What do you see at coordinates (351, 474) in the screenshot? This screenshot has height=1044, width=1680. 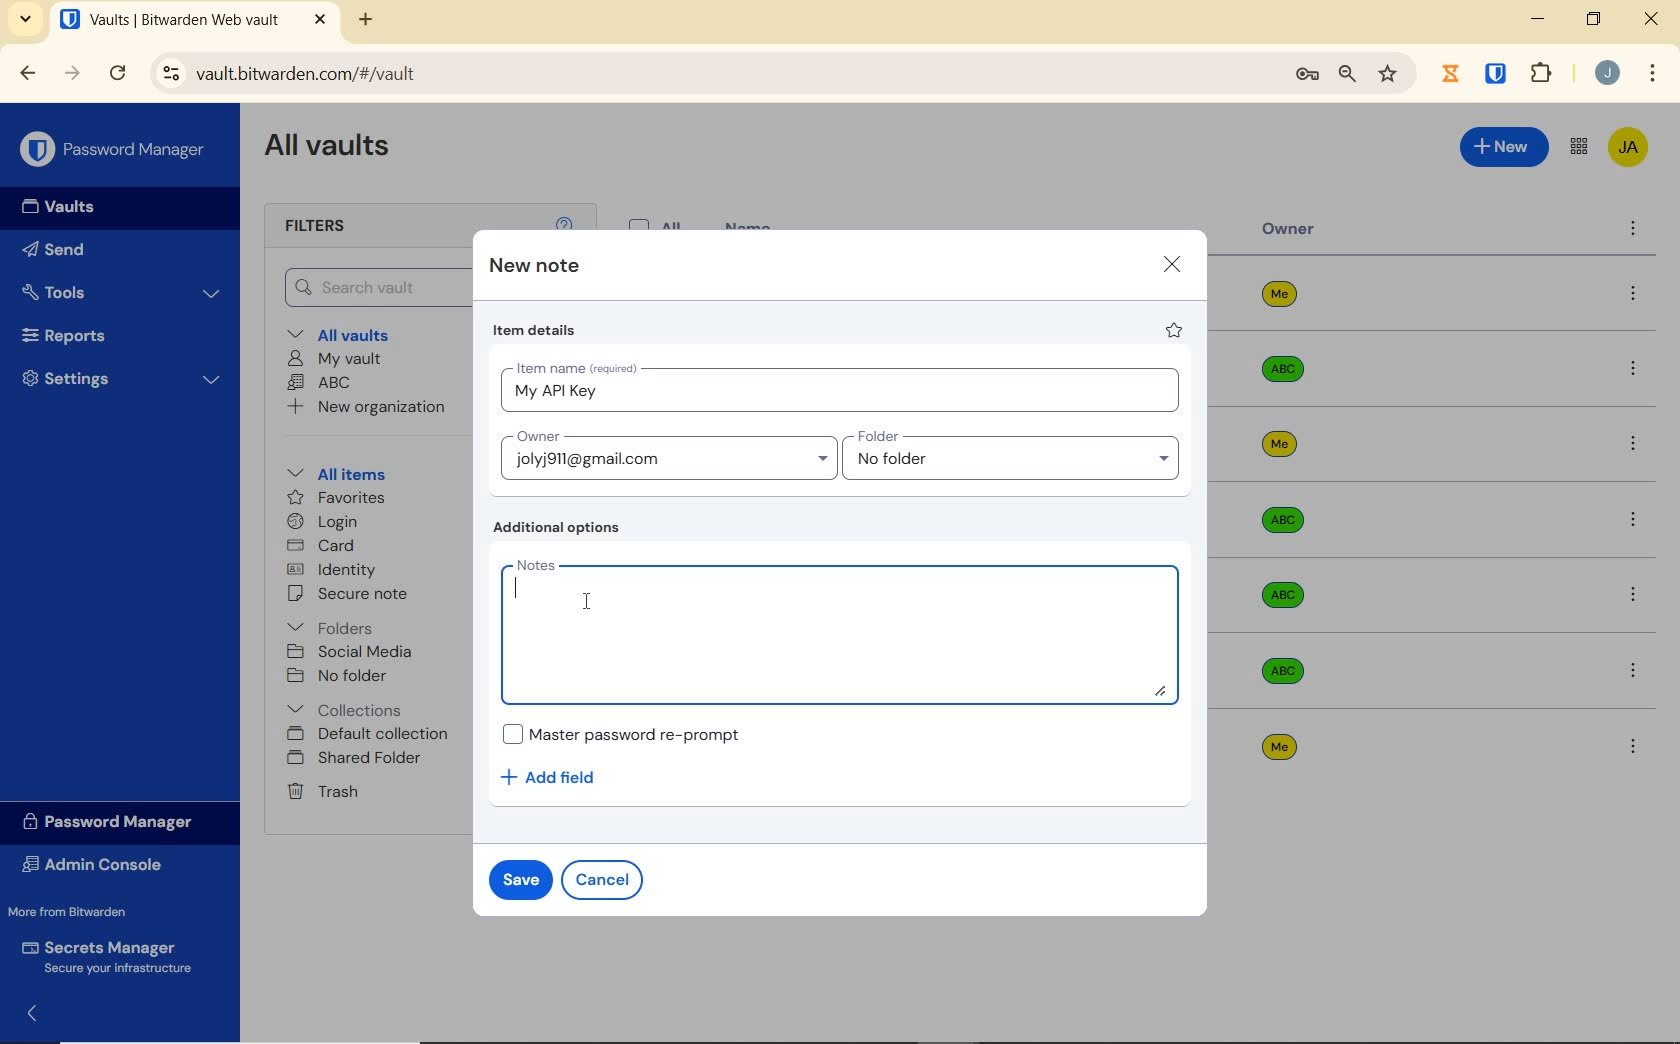 I see `All items` at bounding box center [351, 474].